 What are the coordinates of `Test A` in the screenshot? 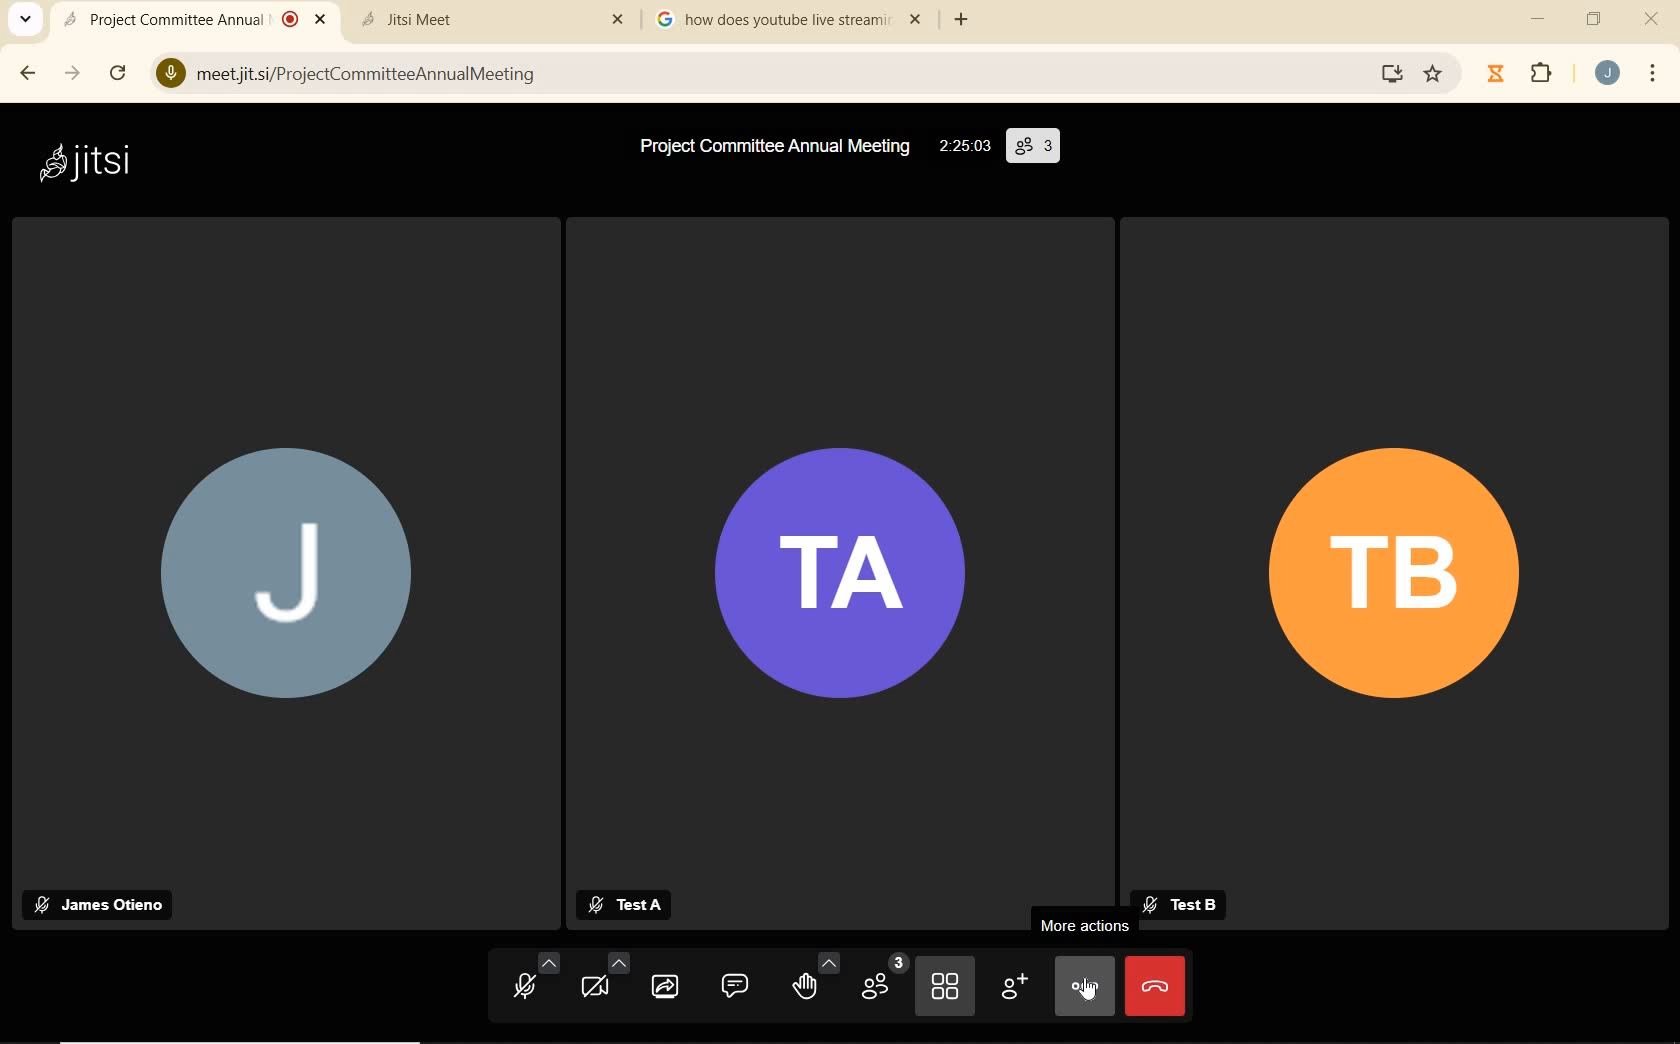 It's located at (626, 904).